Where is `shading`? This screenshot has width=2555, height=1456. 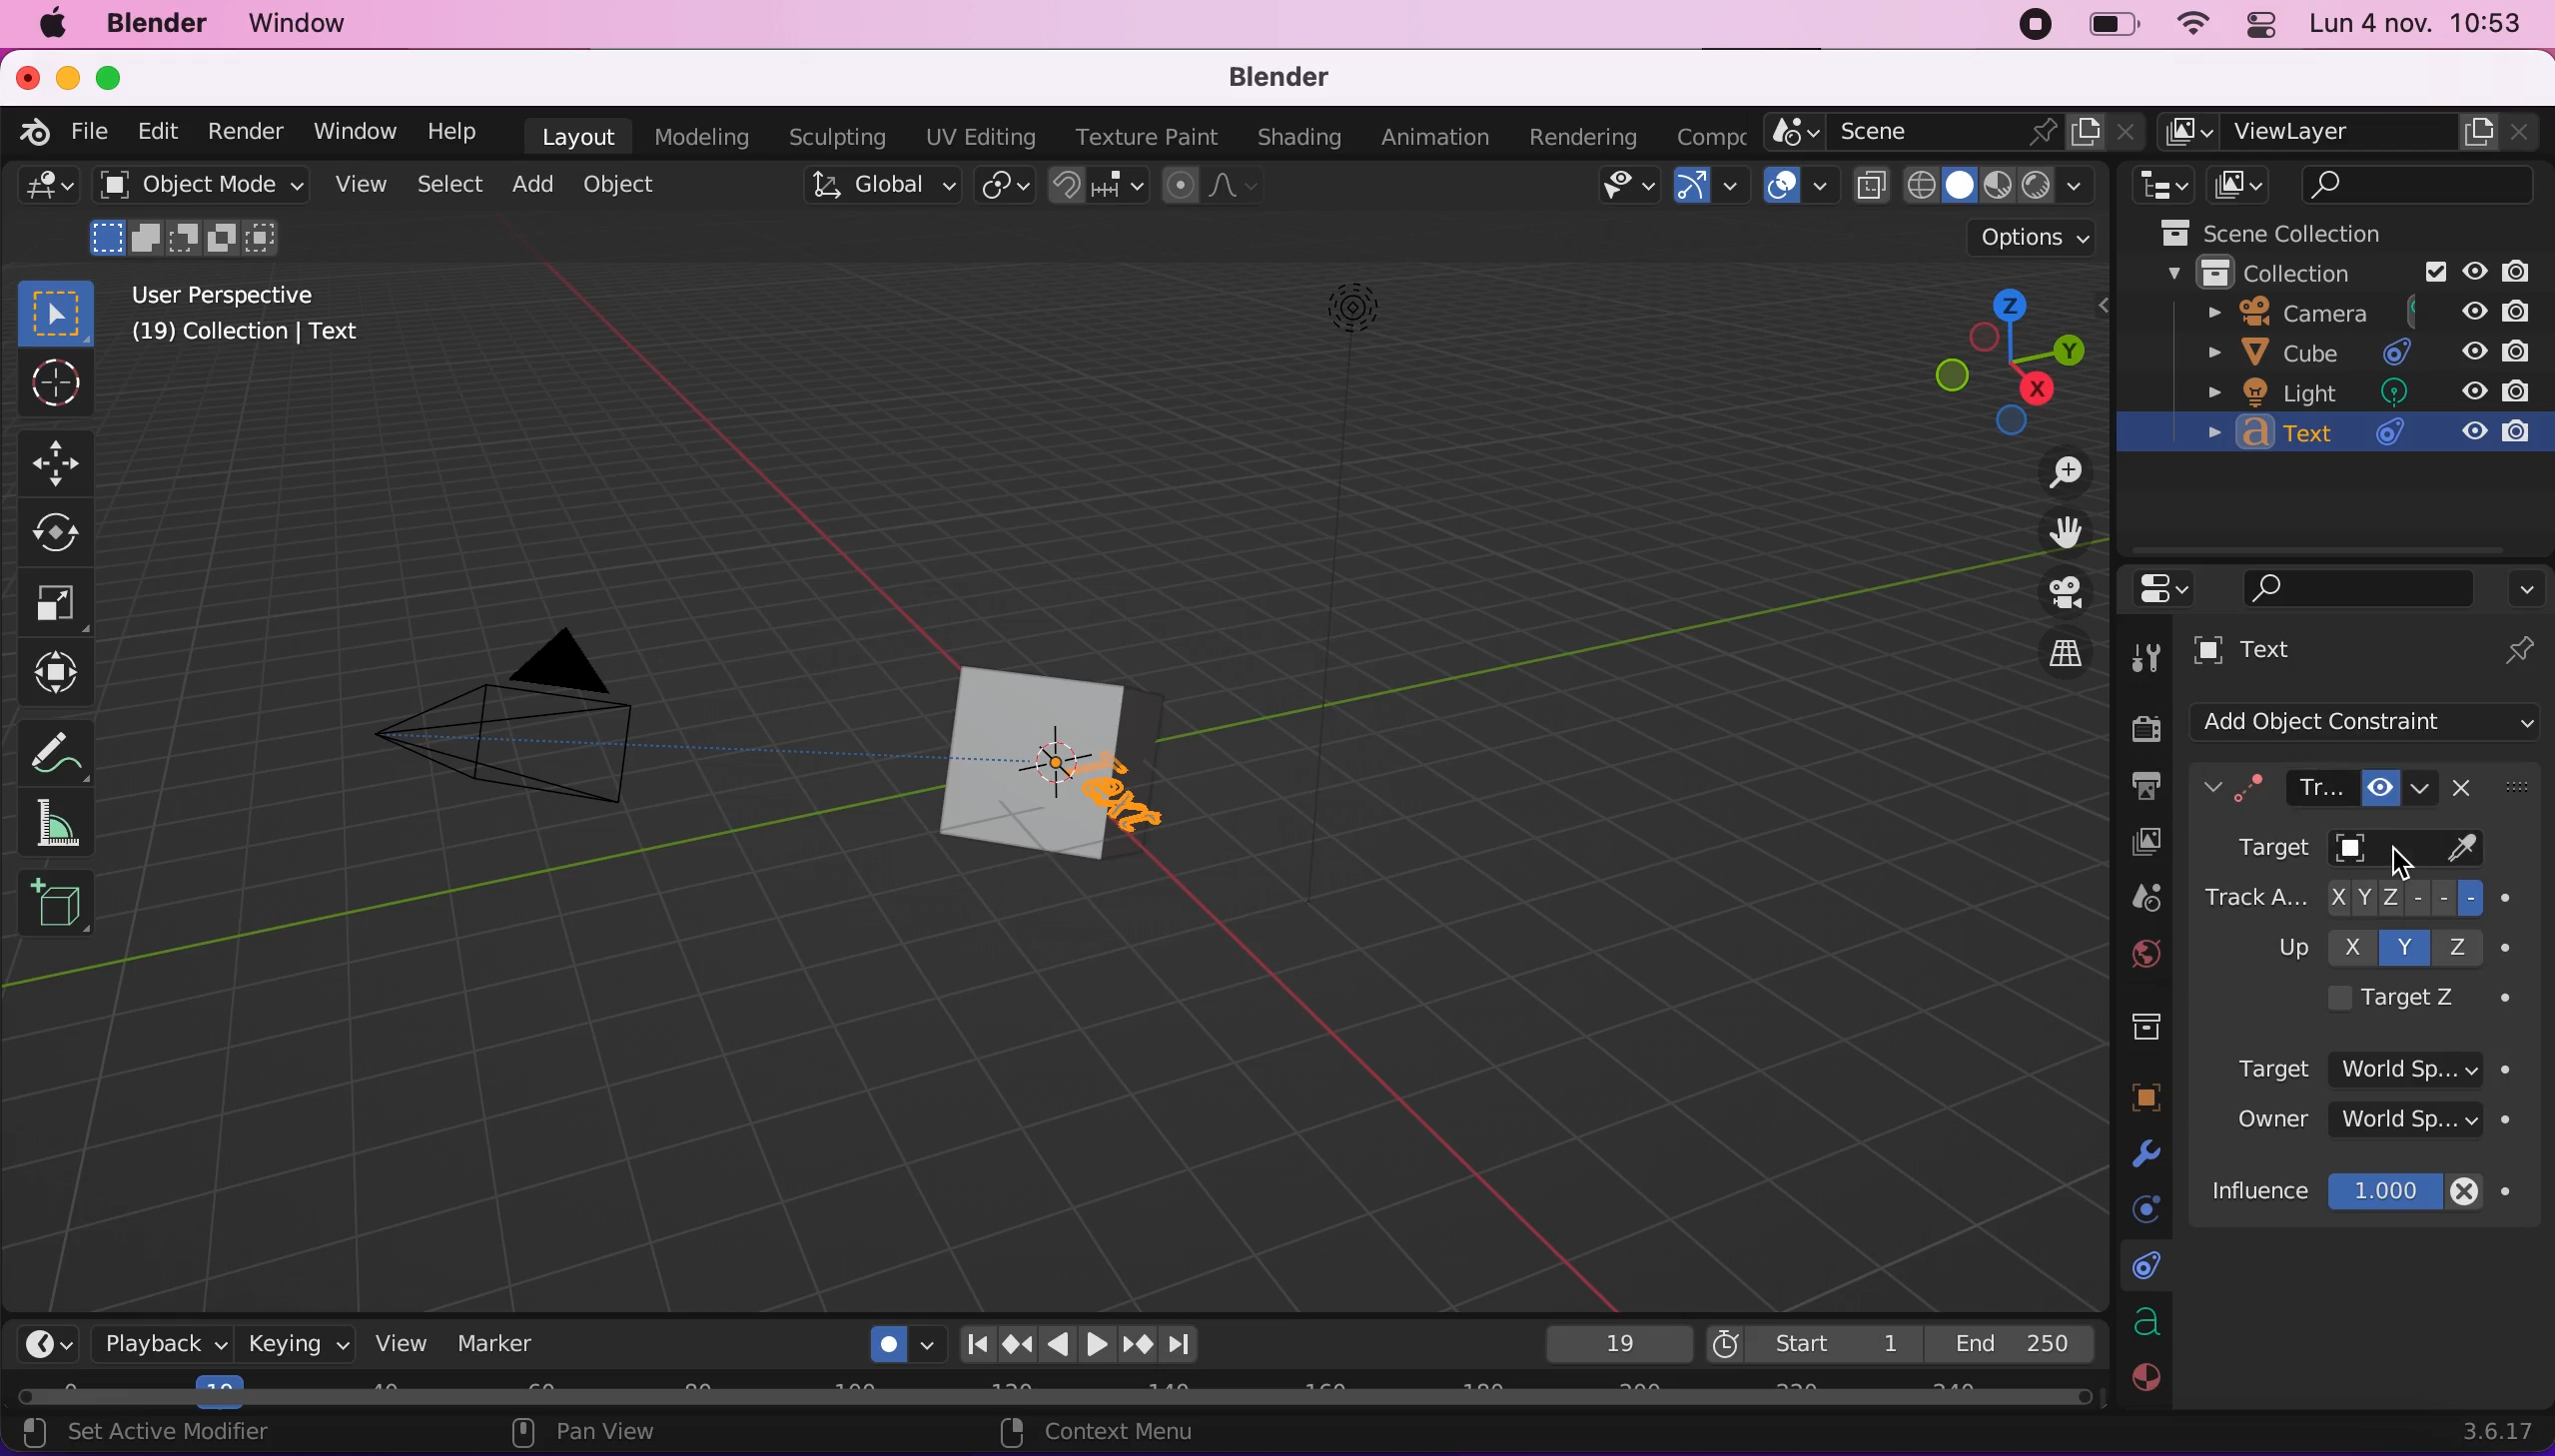
shading is located at coordinates (1994, 187).